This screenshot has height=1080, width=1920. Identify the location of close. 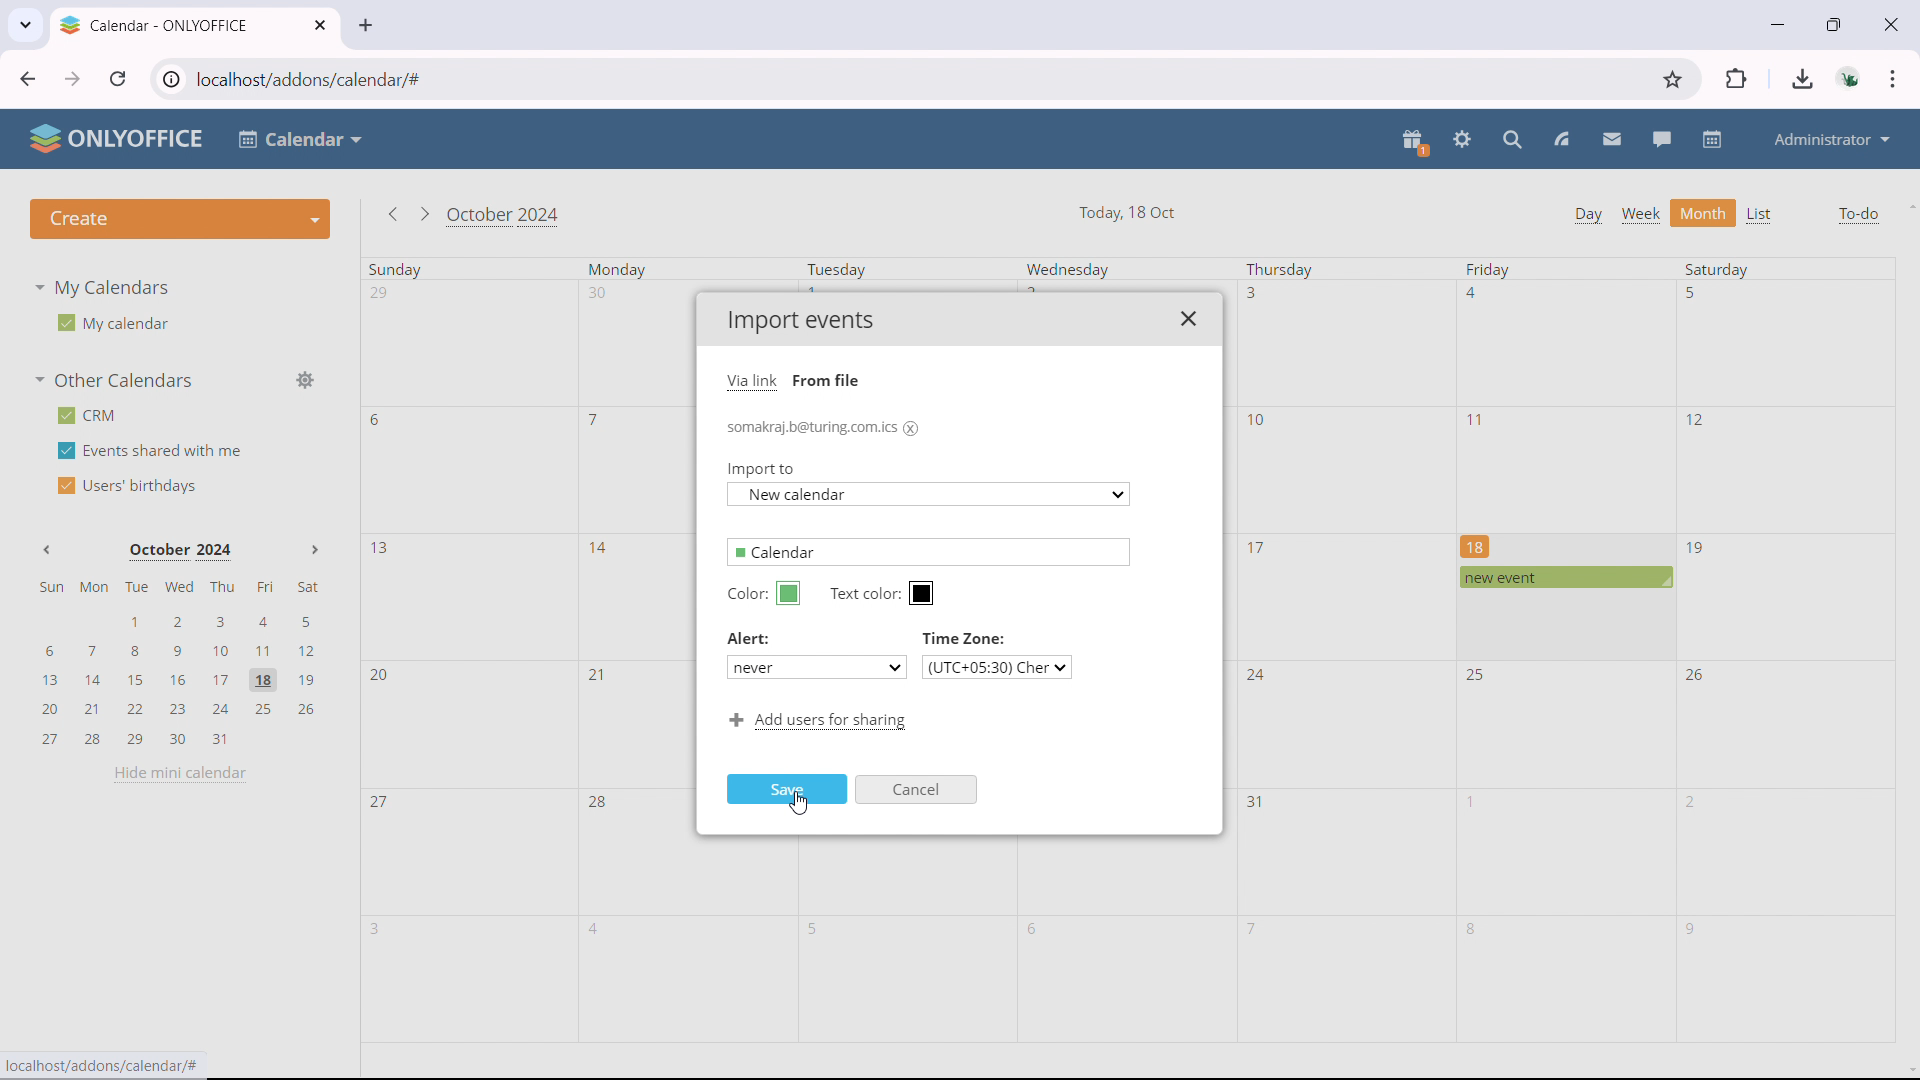
(1189, 318).